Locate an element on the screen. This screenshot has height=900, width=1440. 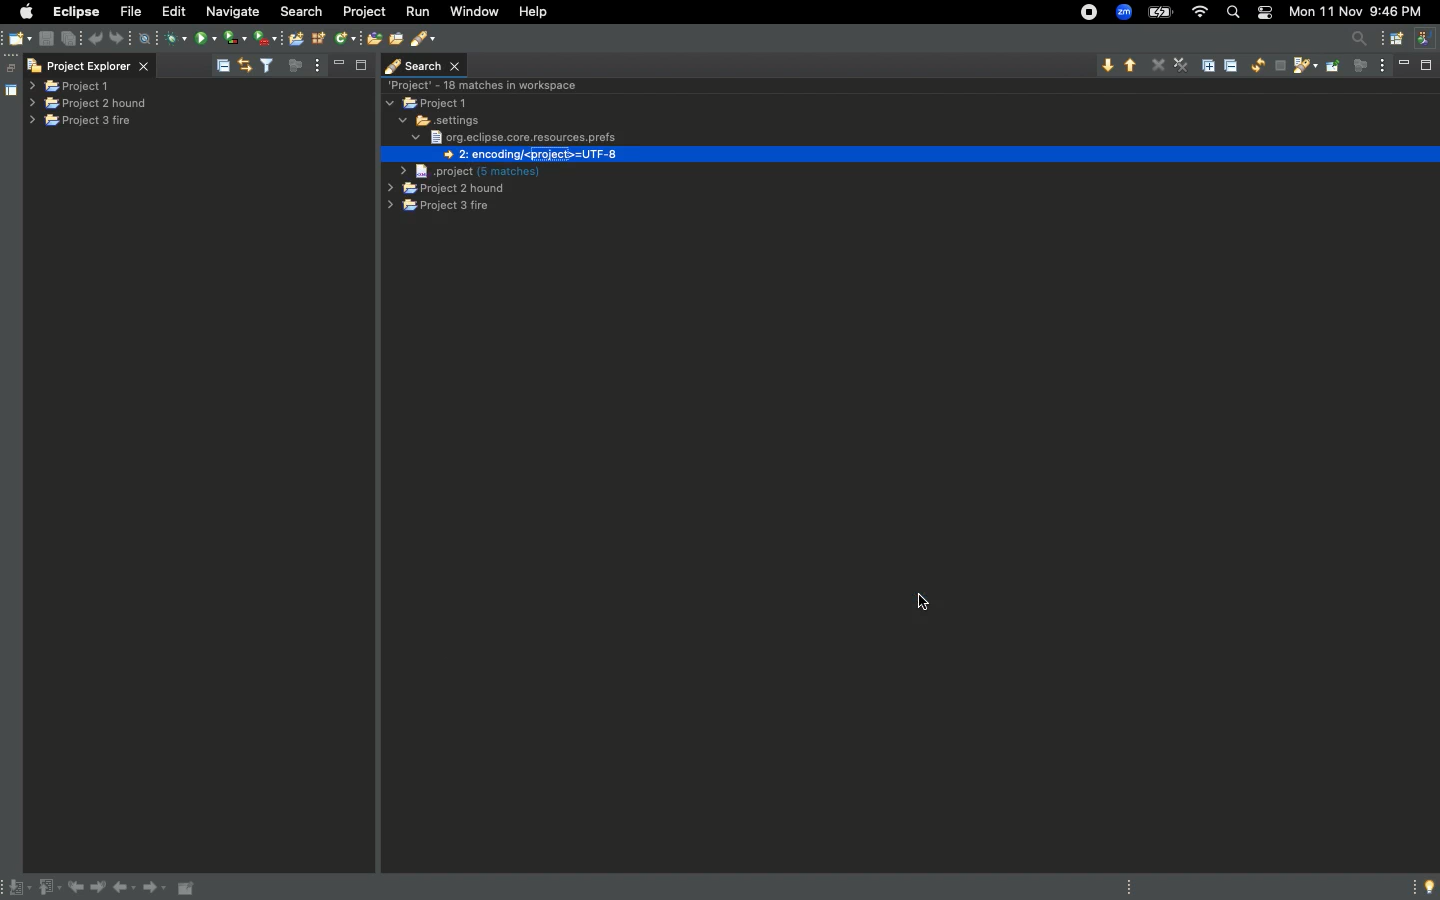
debug is located at coordinates (178, 40).